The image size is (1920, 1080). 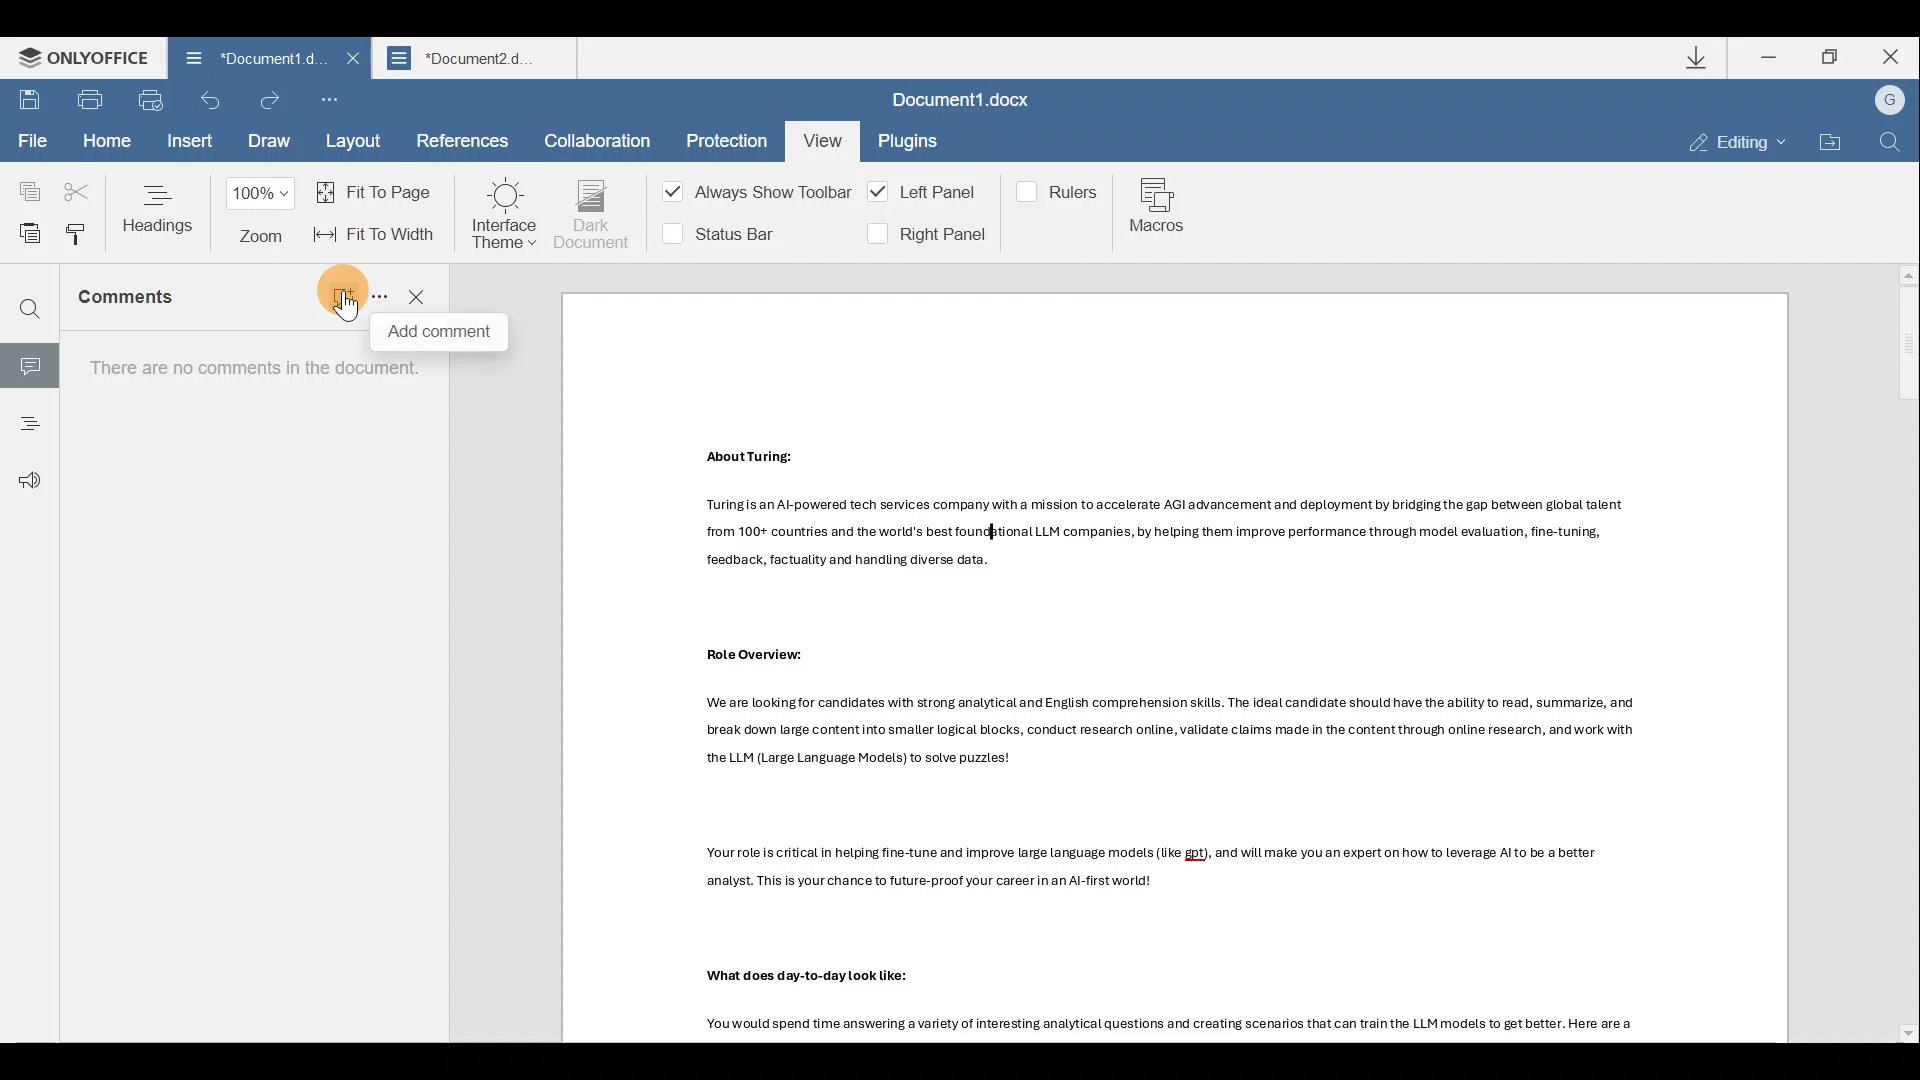 I want to click on Status bar, so click(x=727, y=232).